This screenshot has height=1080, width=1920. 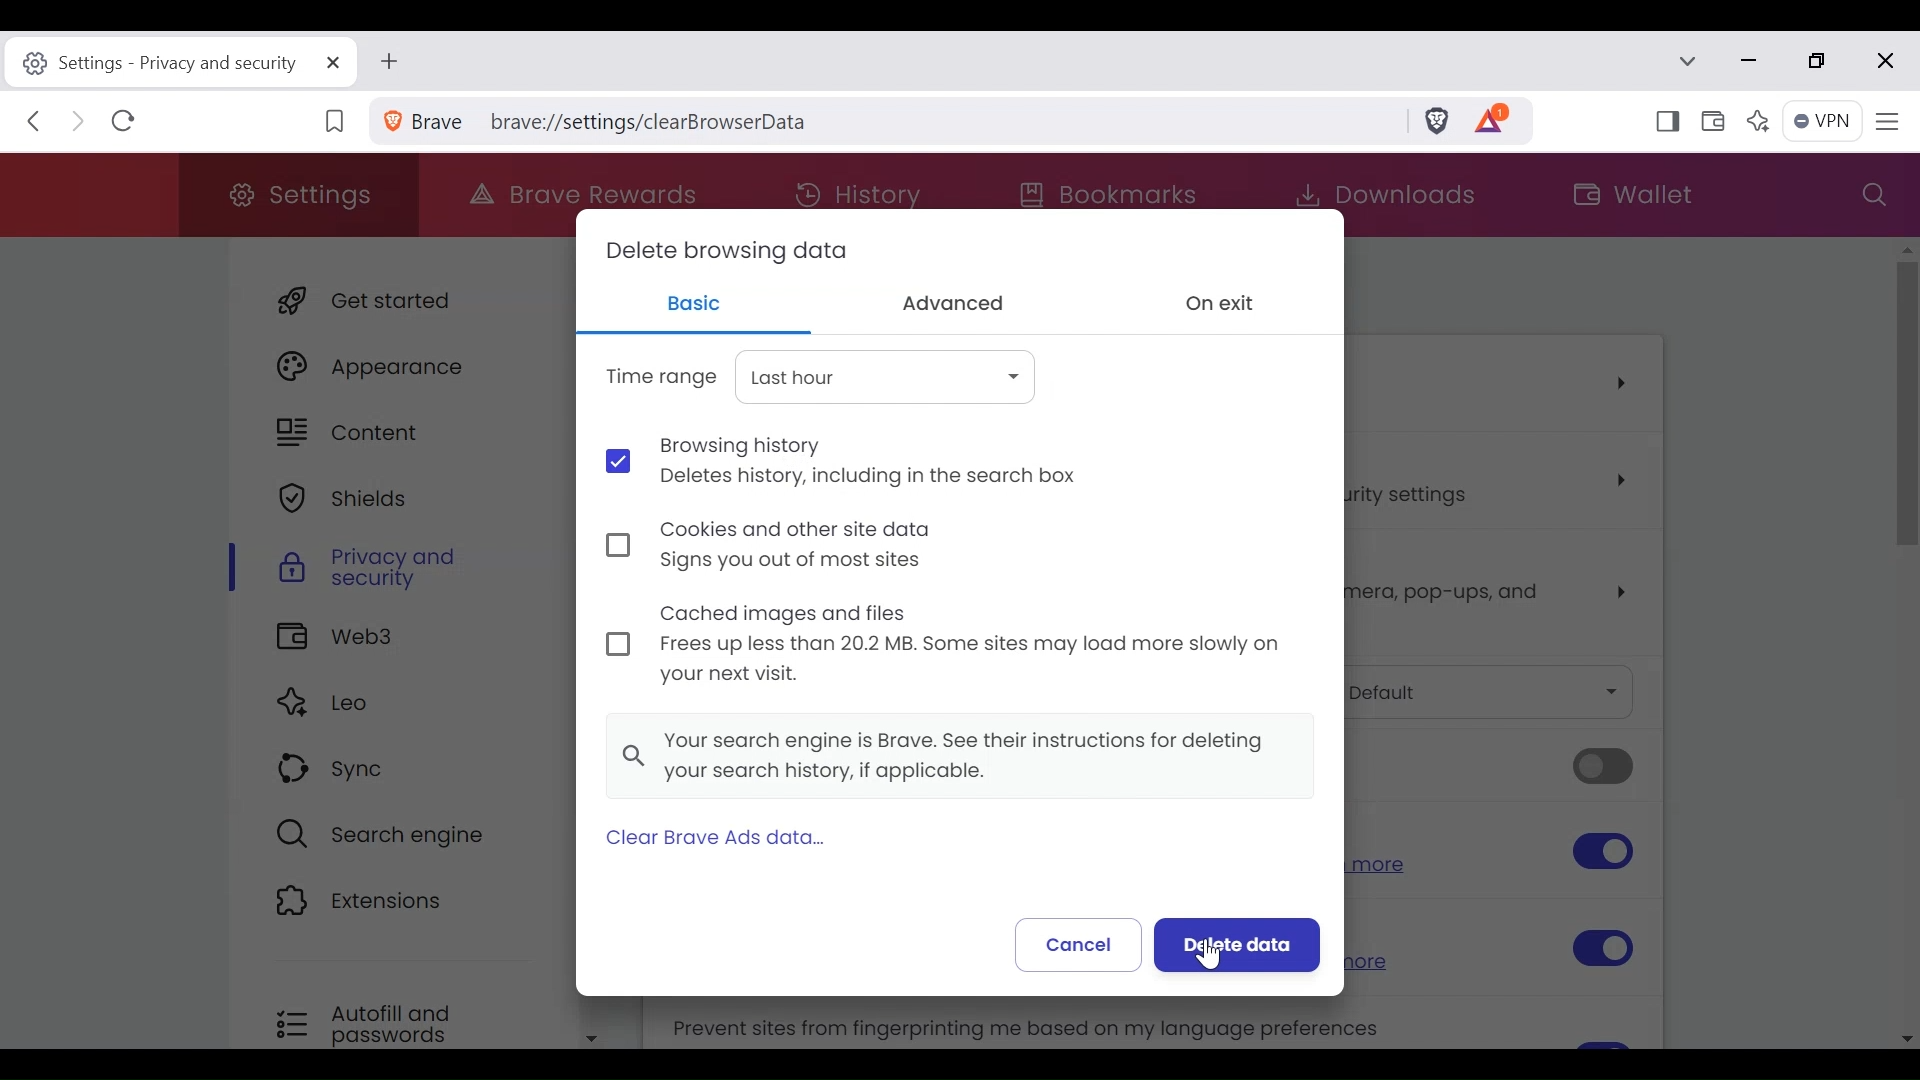 What do you see at coordinates (405, 305) in the screenshot?
I see `Get Starte` at bounding box center [405, 305].